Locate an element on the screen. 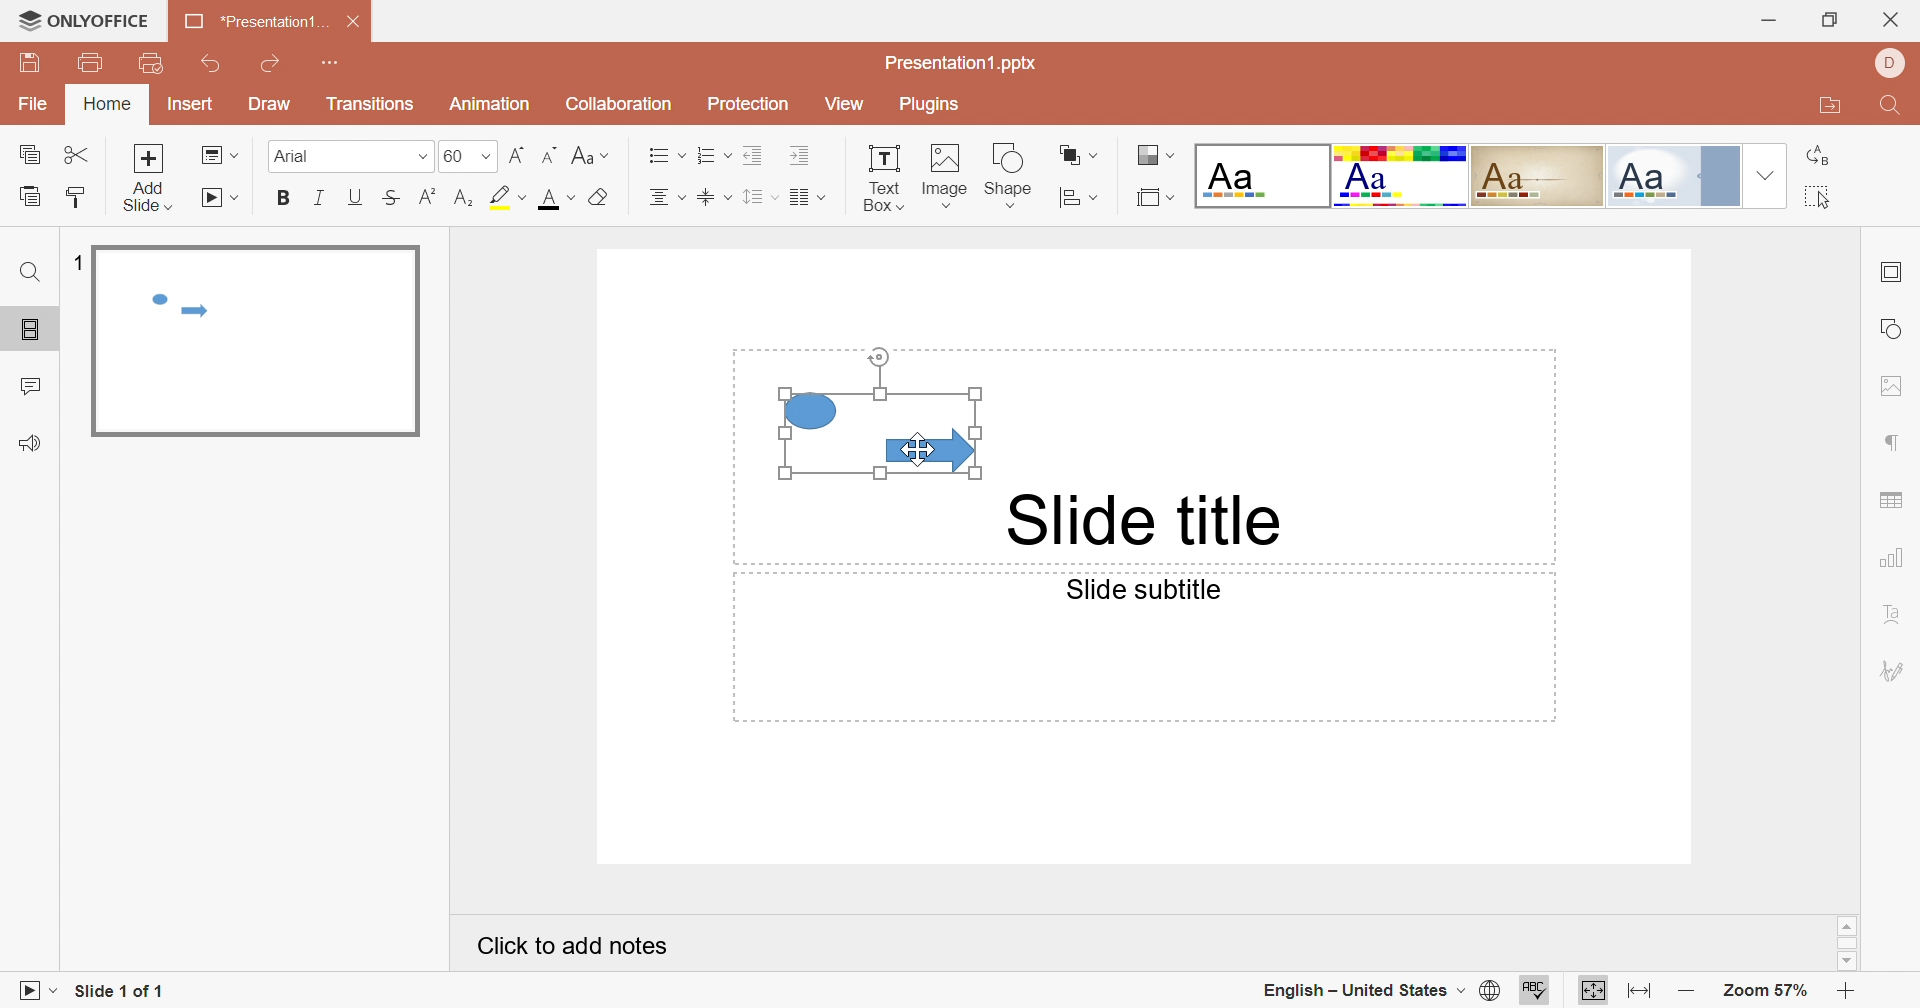 The width and height of the screenshot is (1920, 1008). Feedback & Support is located at coordinates (33, 446).